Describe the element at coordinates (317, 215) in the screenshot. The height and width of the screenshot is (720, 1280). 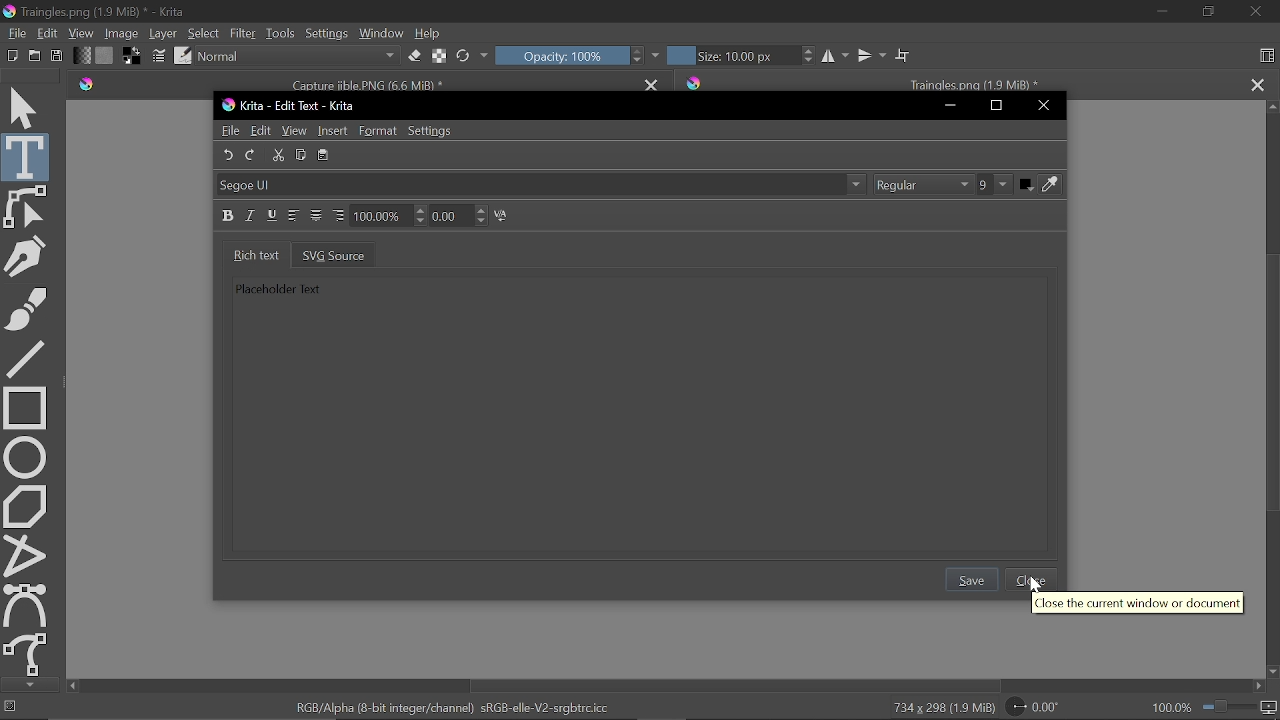
I see `Align Center` at that location.